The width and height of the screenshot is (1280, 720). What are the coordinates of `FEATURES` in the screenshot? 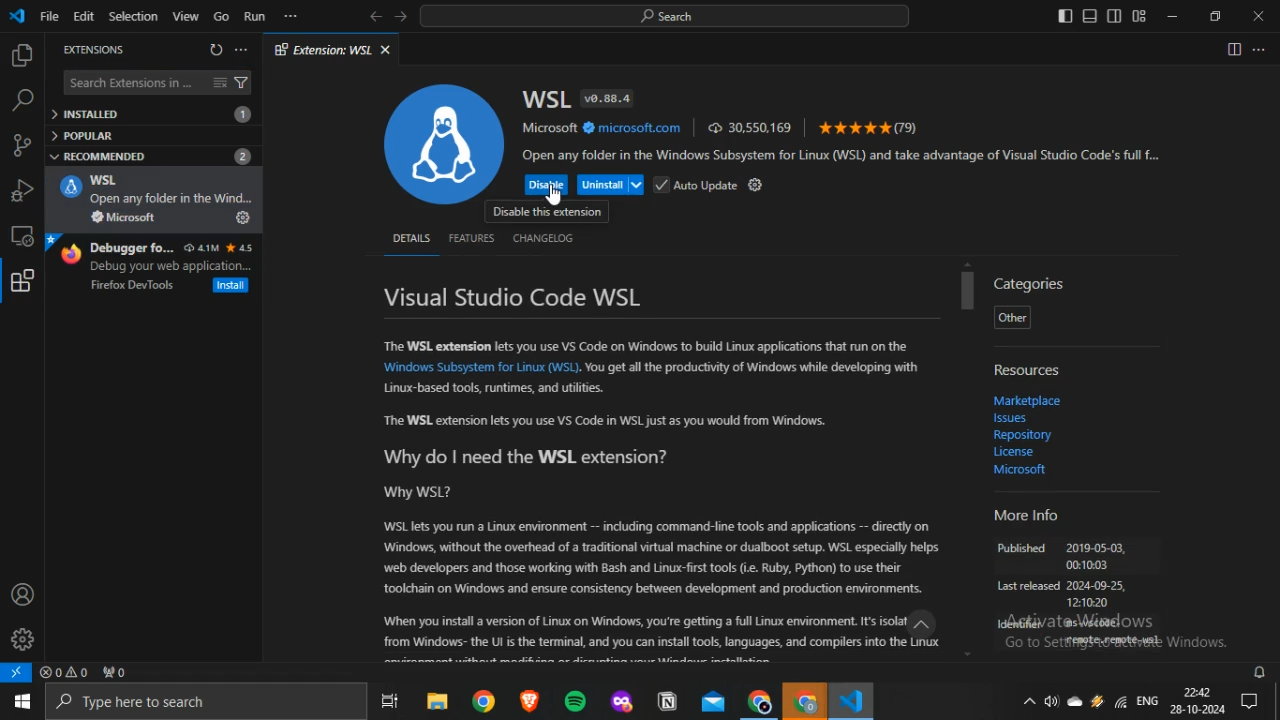 It's located at (471, 238).